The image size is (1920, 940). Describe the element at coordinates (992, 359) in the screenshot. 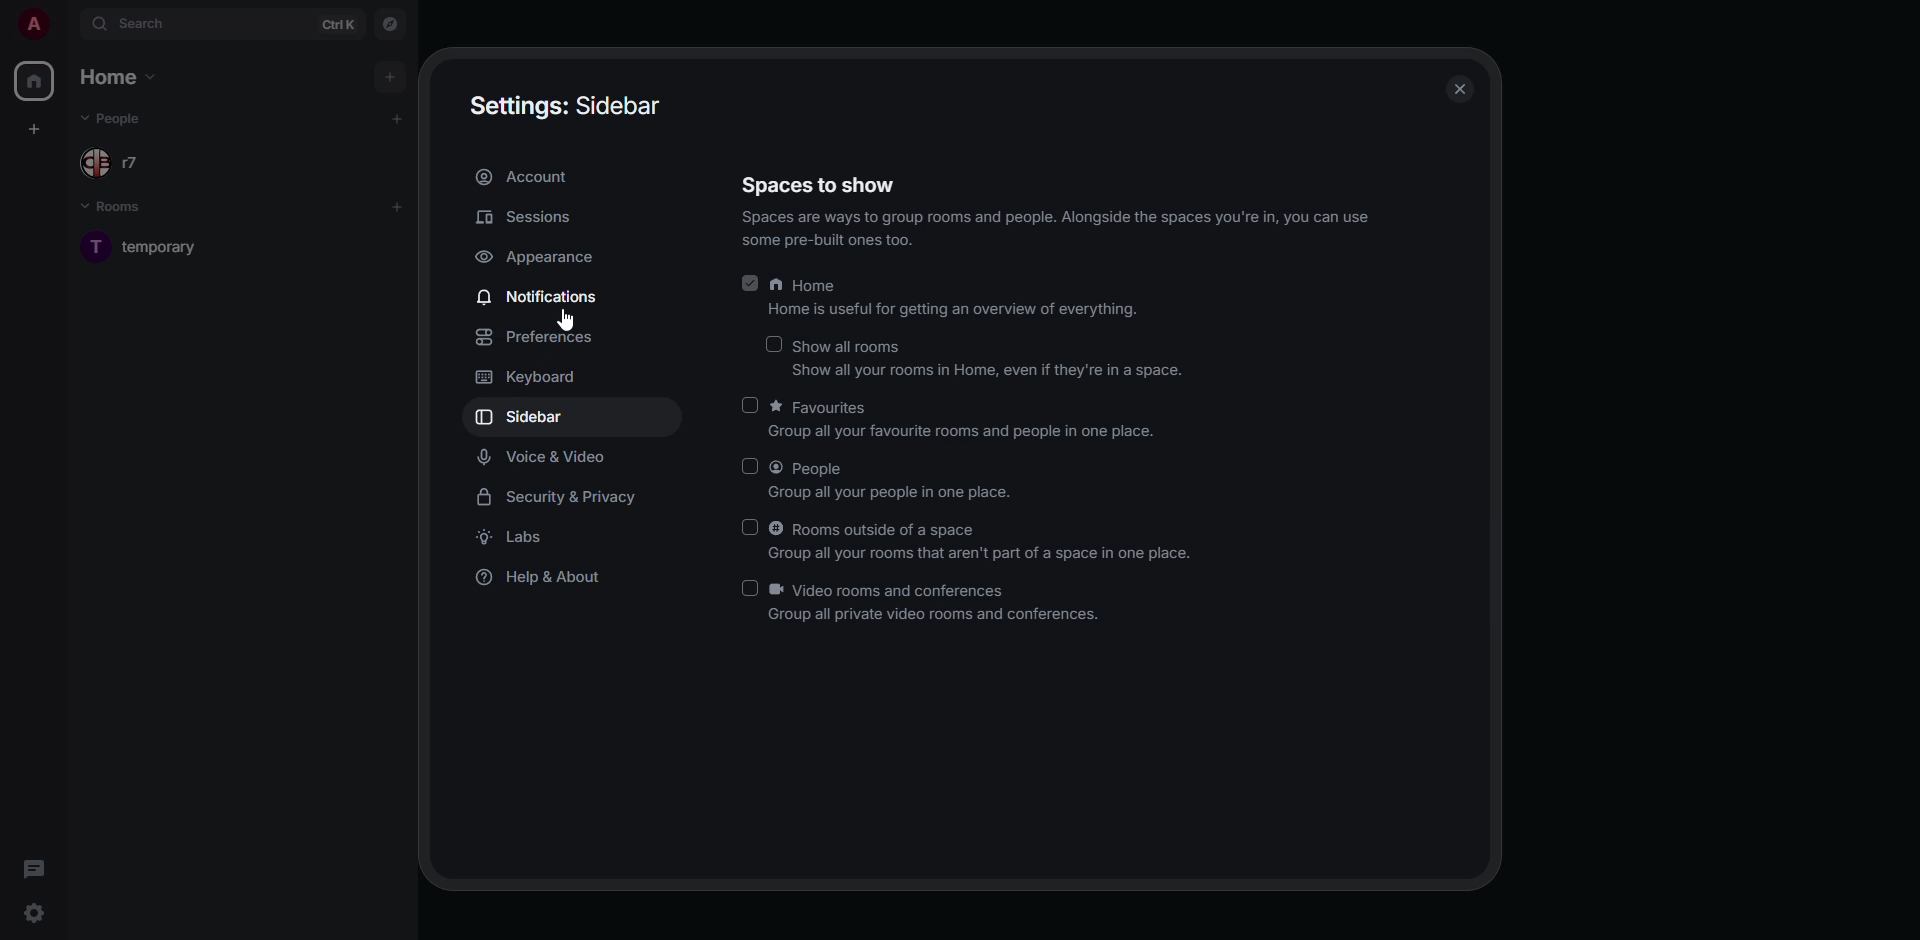

I see `show all rooms` at that location.